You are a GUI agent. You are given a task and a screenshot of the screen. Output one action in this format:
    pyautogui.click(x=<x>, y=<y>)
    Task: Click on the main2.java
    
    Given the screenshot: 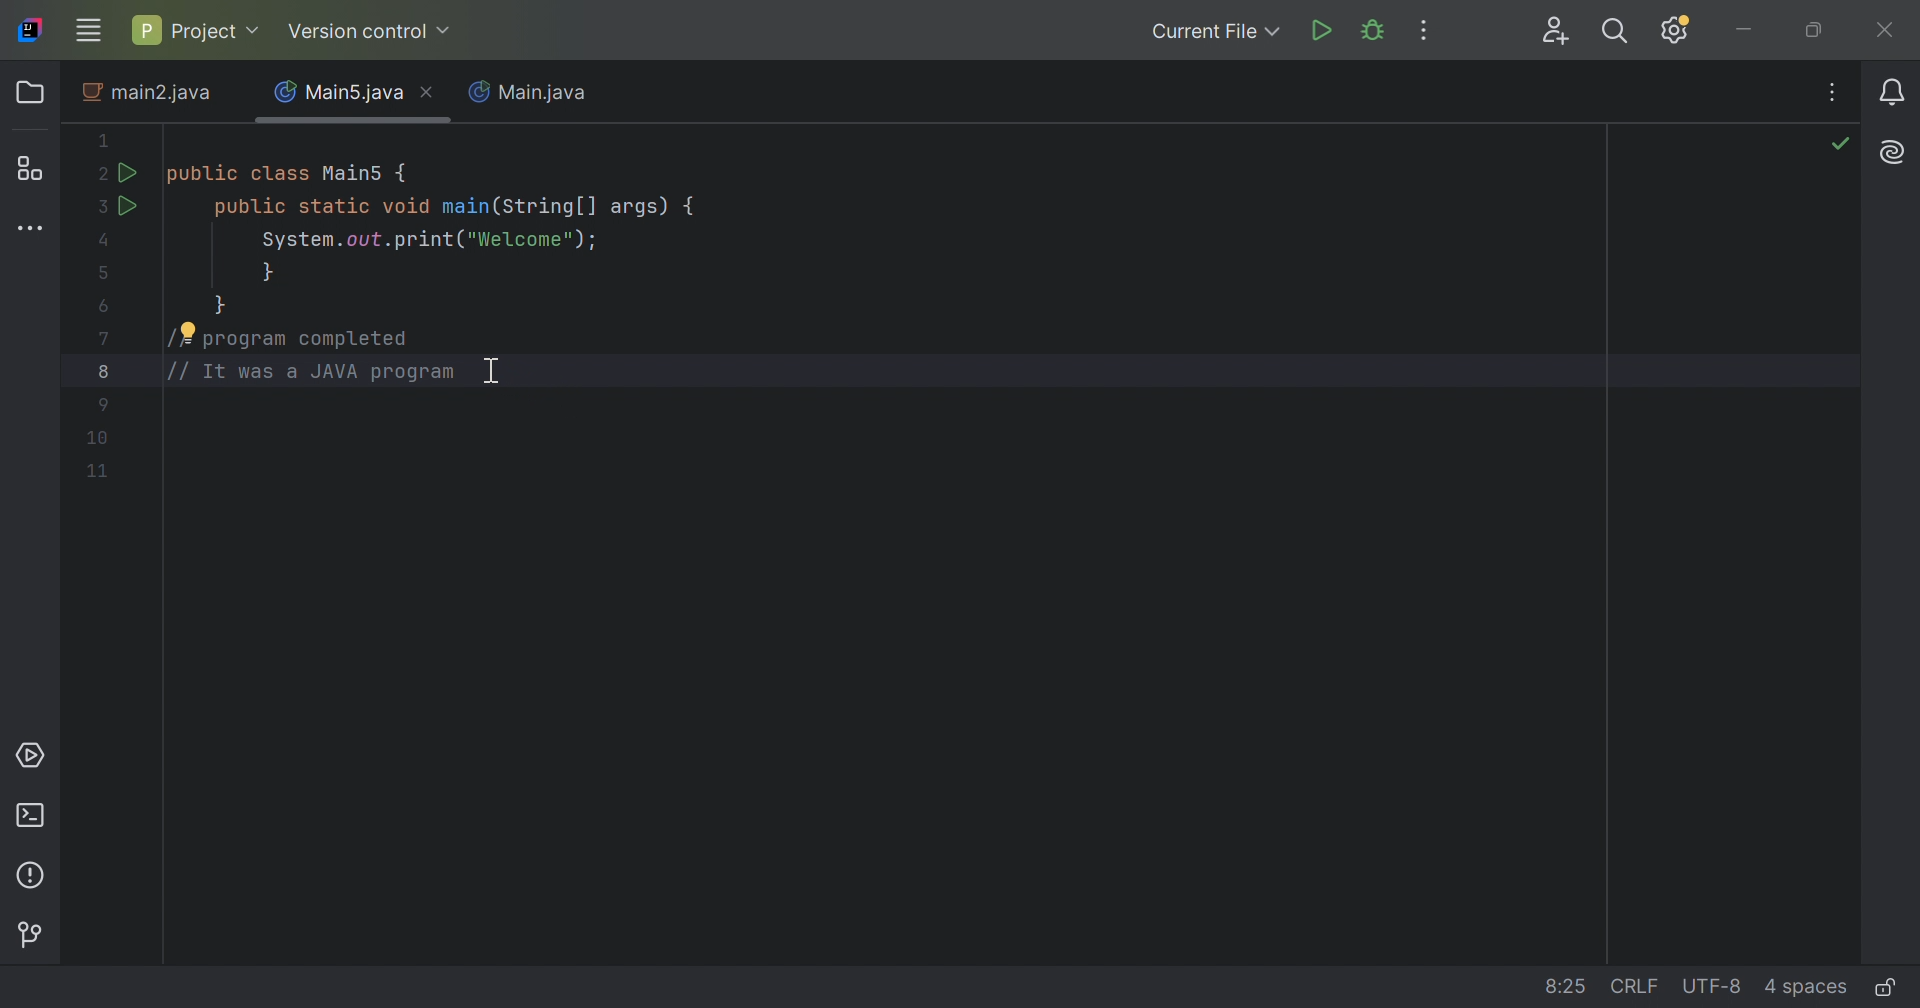 What is the action you would take?
    pyautogui.click(x=149, y=96)
    